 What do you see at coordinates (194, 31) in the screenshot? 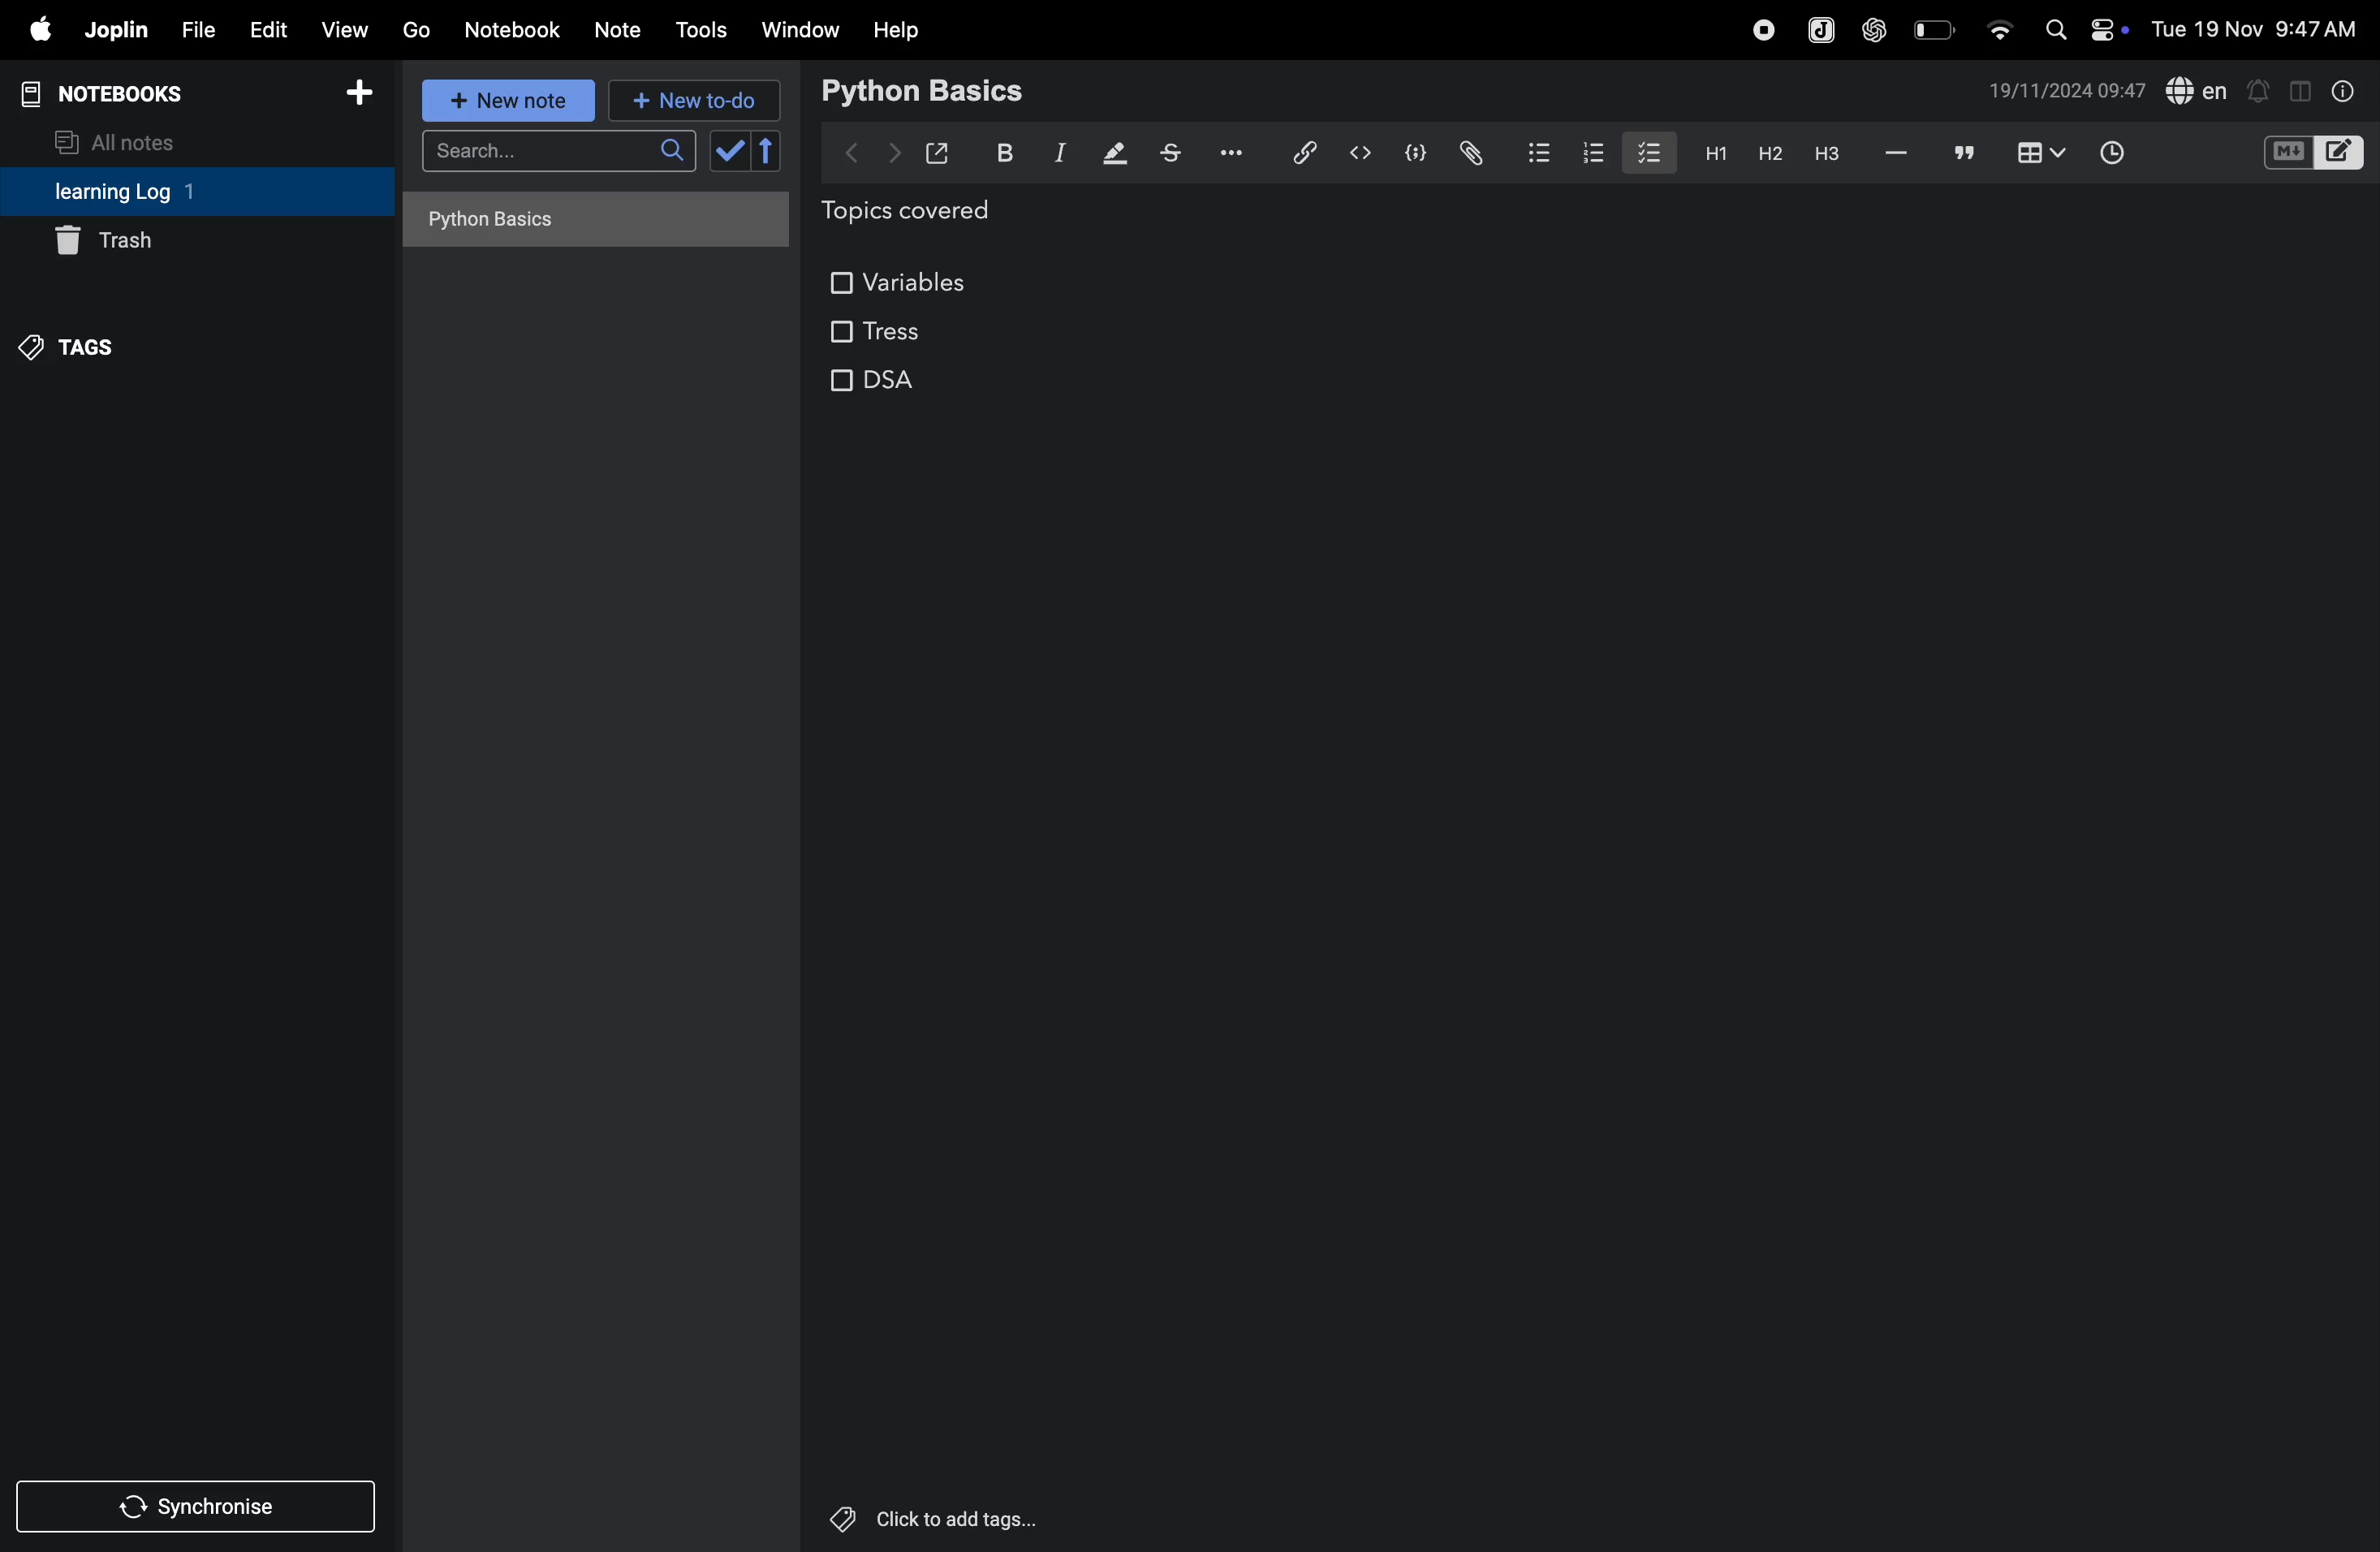
I see `file` at bounding box center [194, 31].